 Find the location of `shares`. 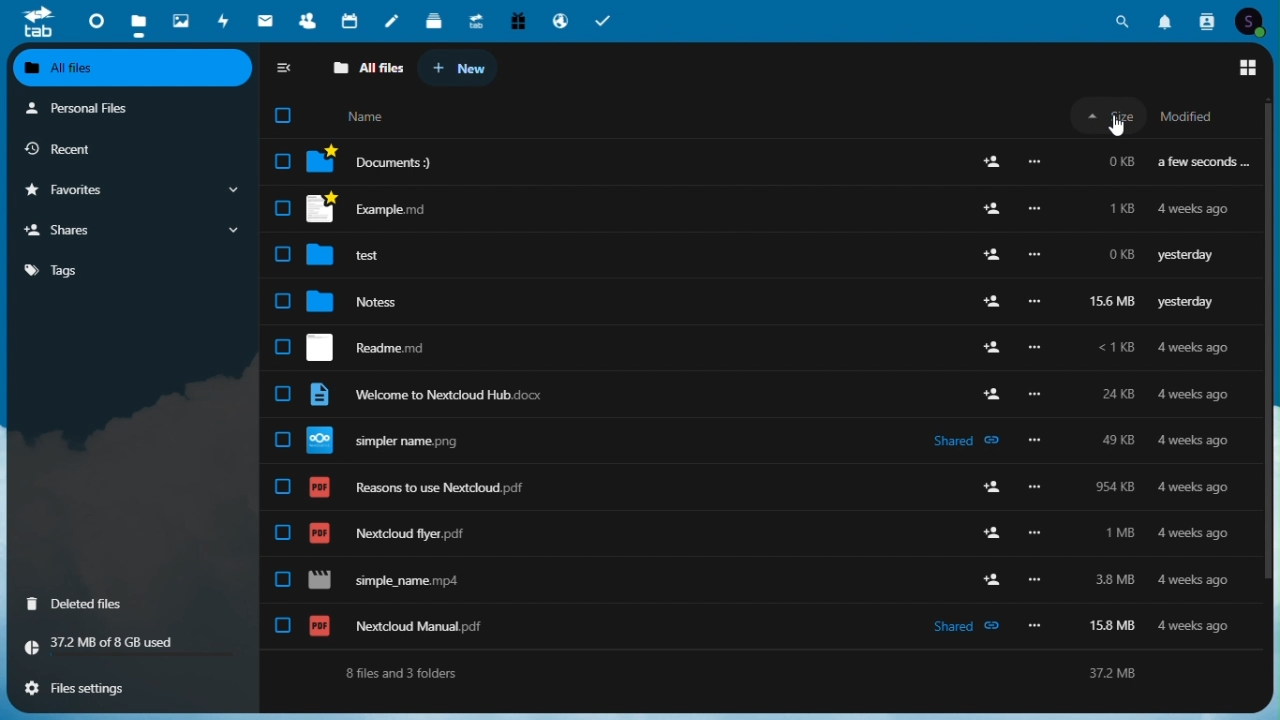

shares is located at coordinates (128, 231).